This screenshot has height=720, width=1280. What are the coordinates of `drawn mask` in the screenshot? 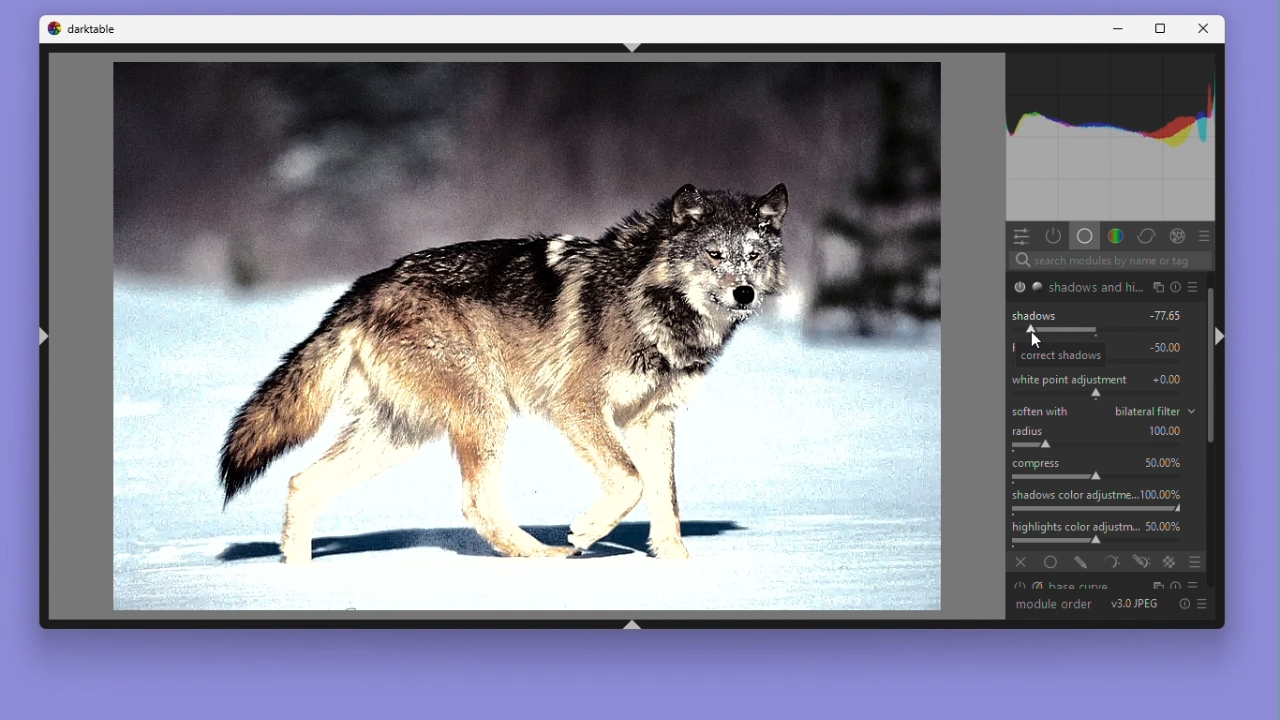 It's located at (1079, 562).